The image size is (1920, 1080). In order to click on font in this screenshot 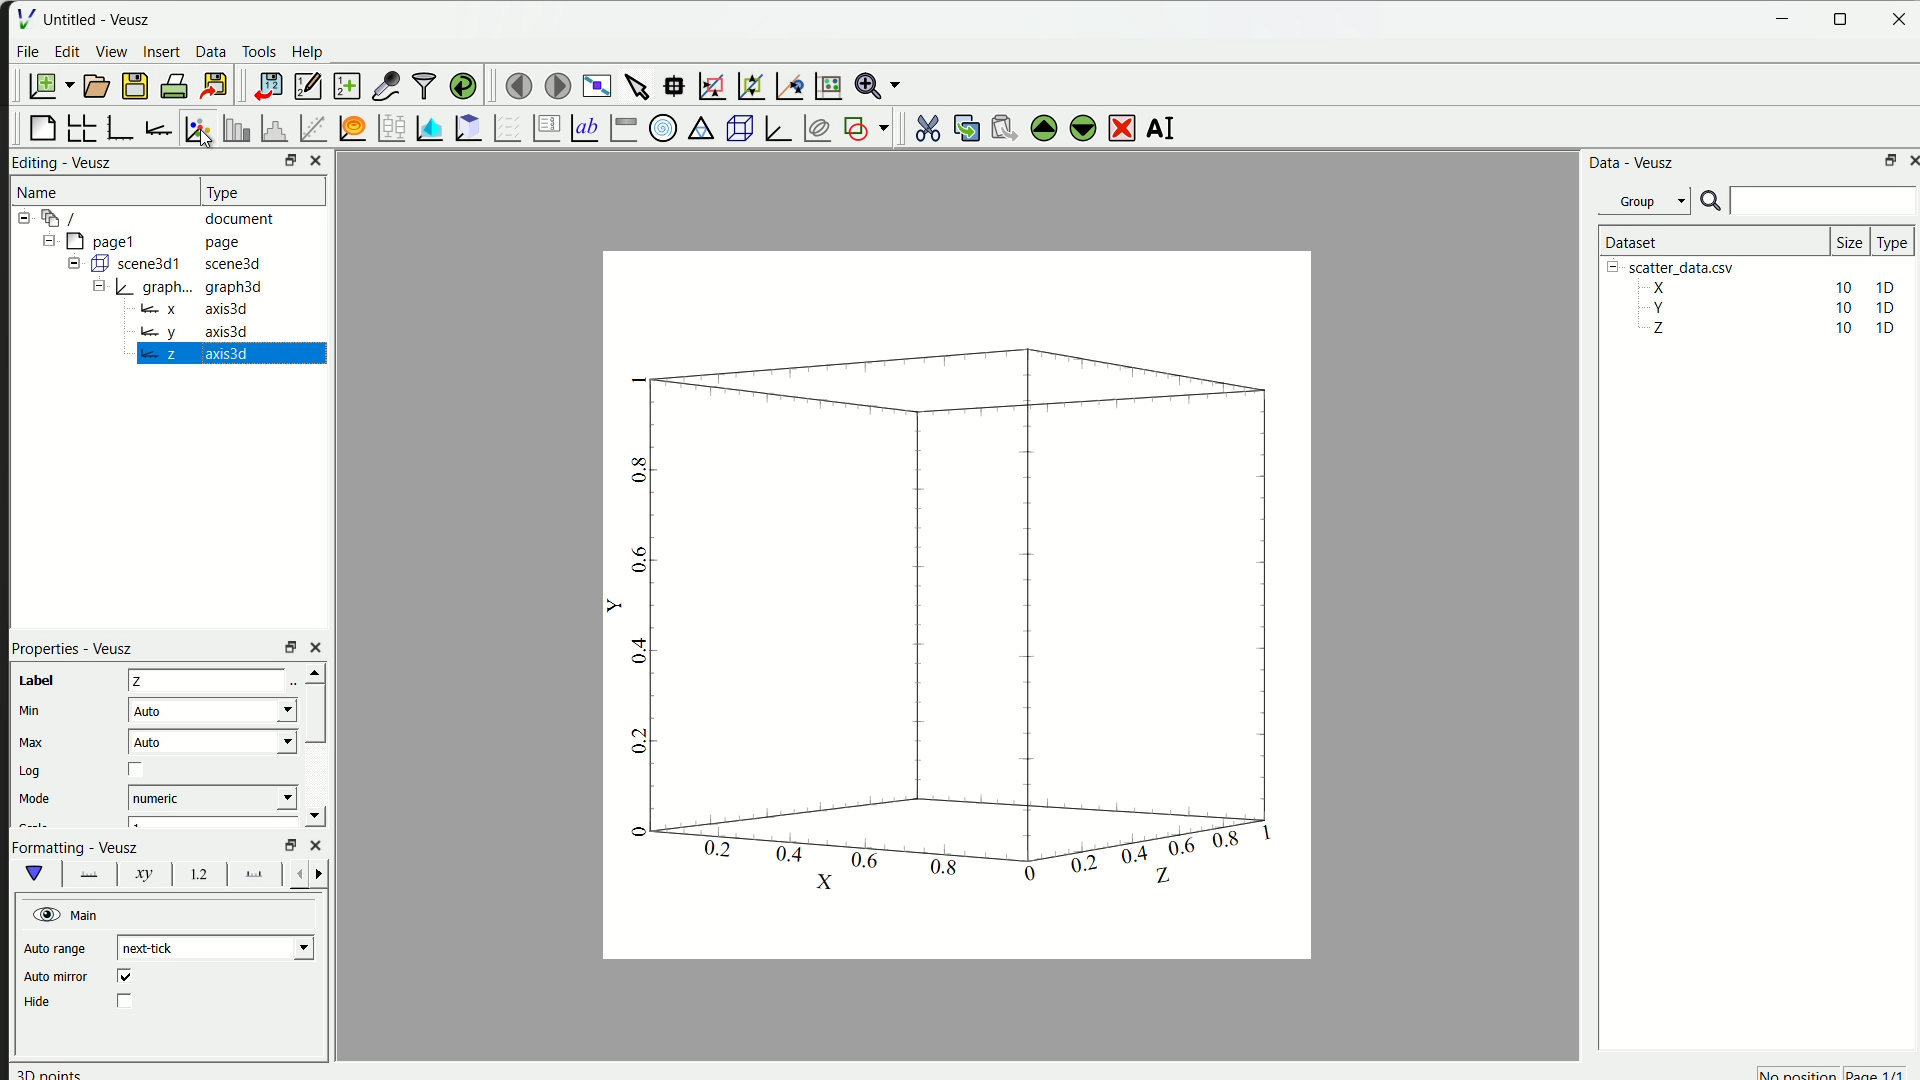, I will do `click(252, 874)`.